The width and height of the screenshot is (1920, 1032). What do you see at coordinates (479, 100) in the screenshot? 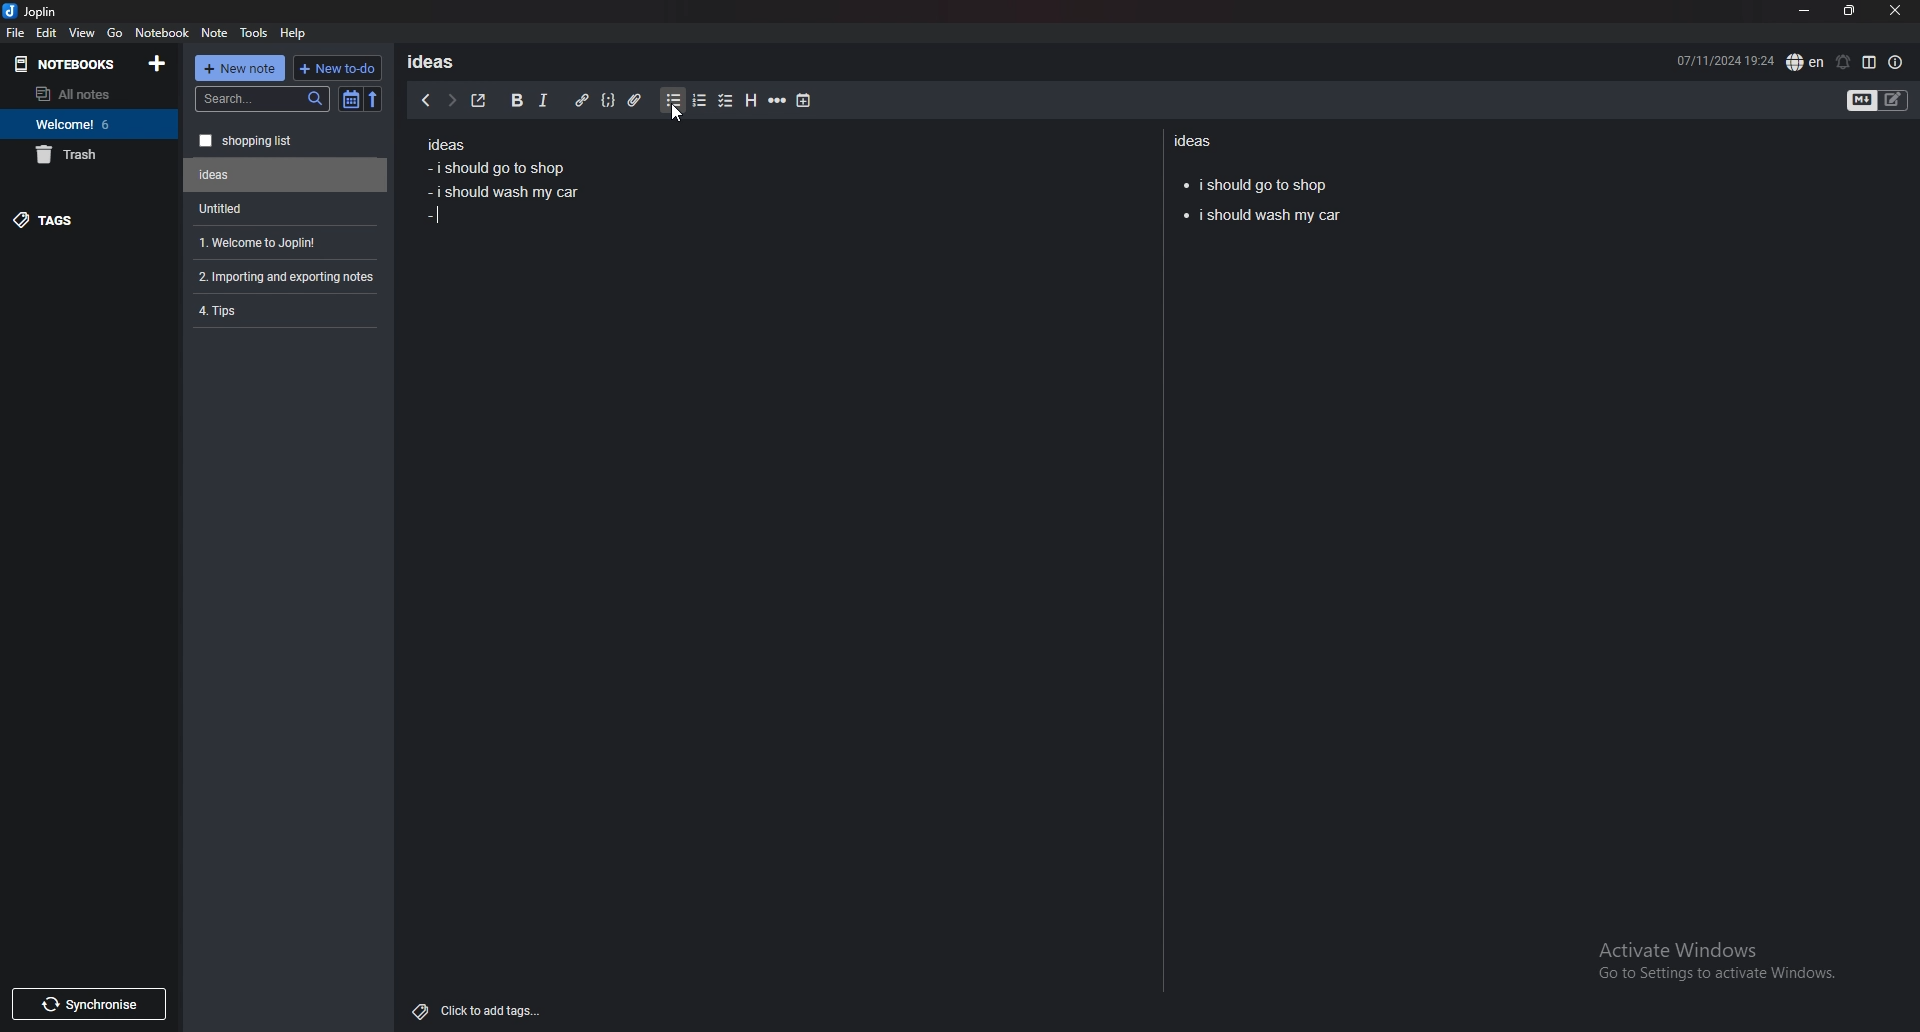
I see `toggle external editor` at bounding box center [479, 100].